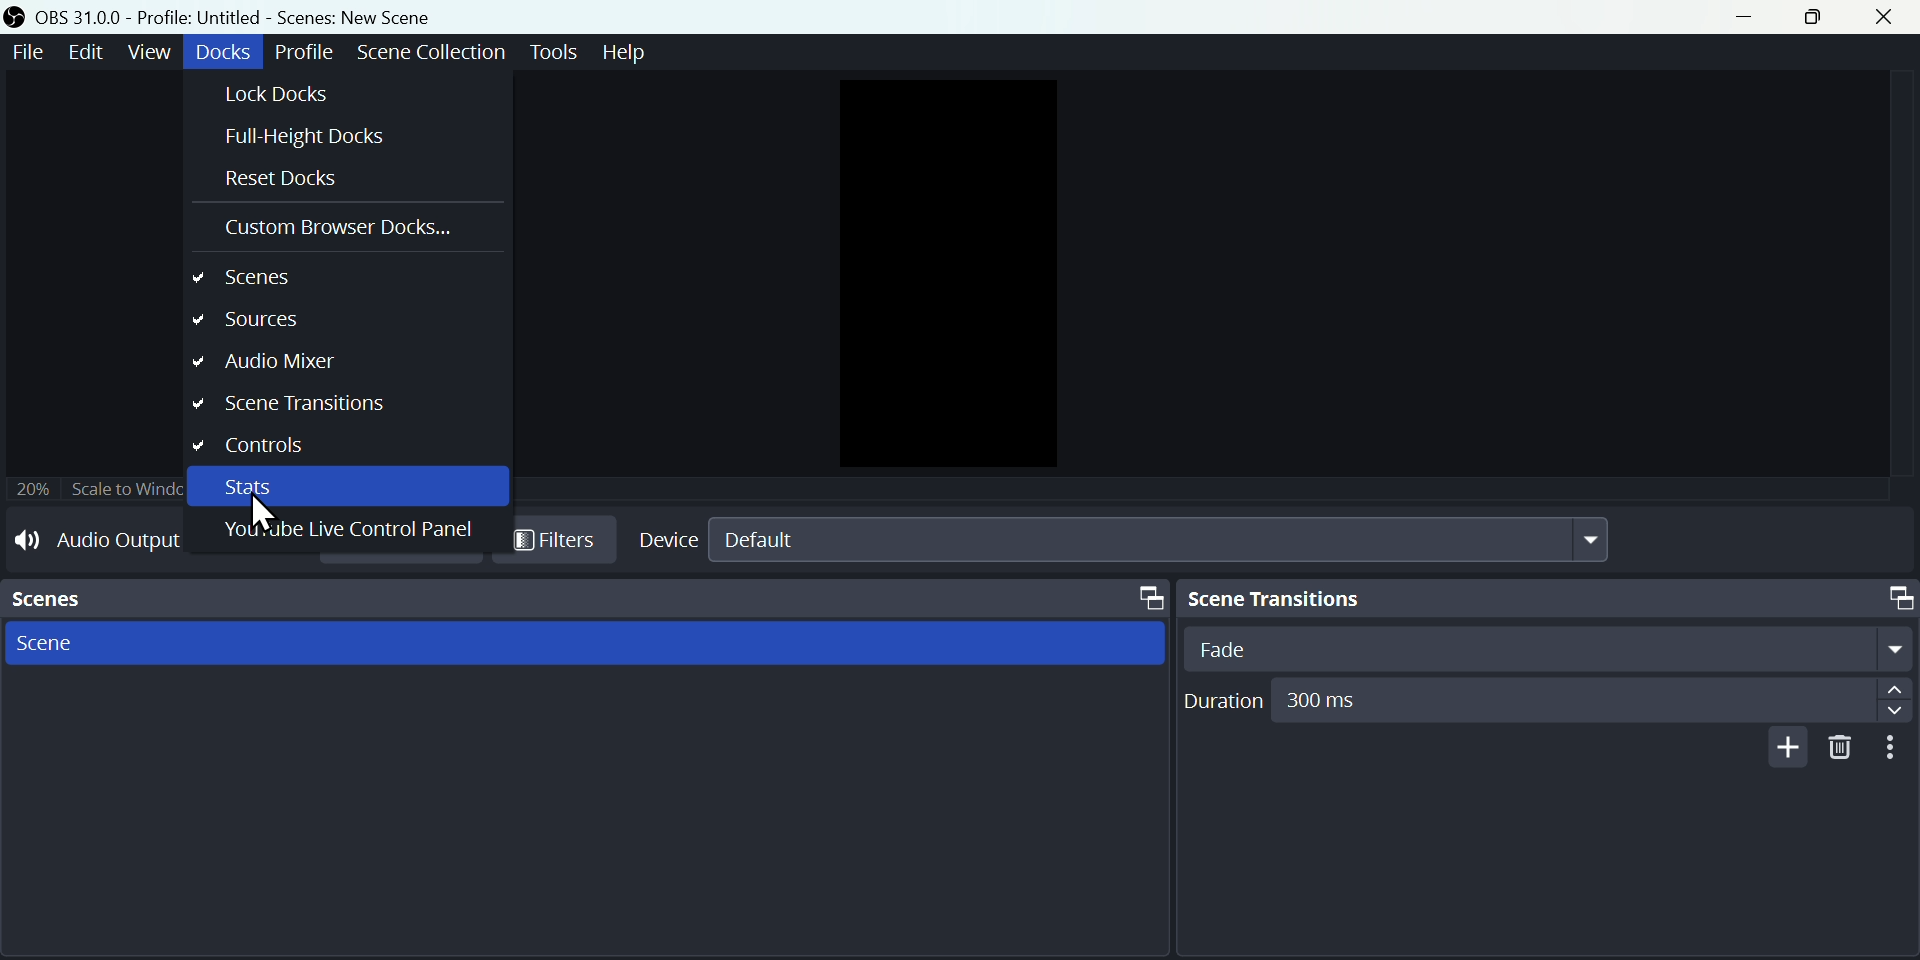  Describe the element at coordinates (313, 361) in the screenshot. I see `Audio mixer` at that location.